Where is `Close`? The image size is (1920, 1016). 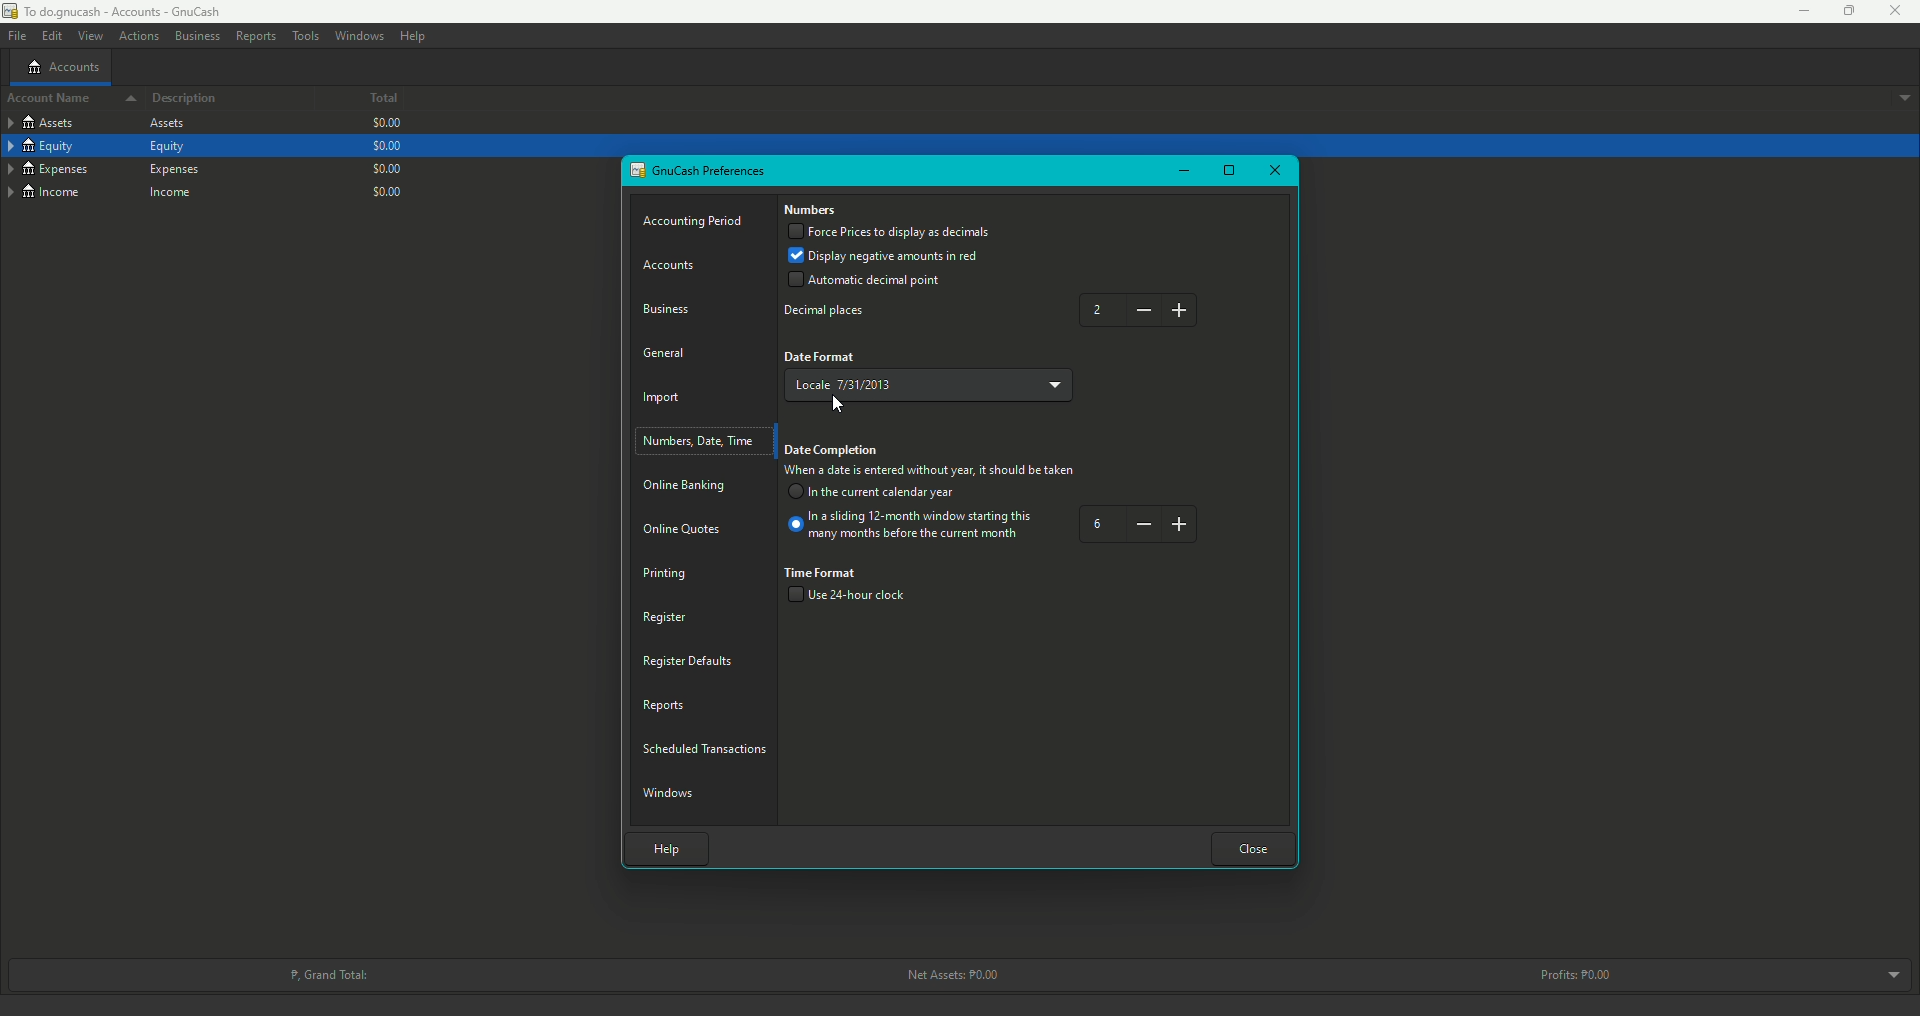
Close is located at coordinates (1273, 171).